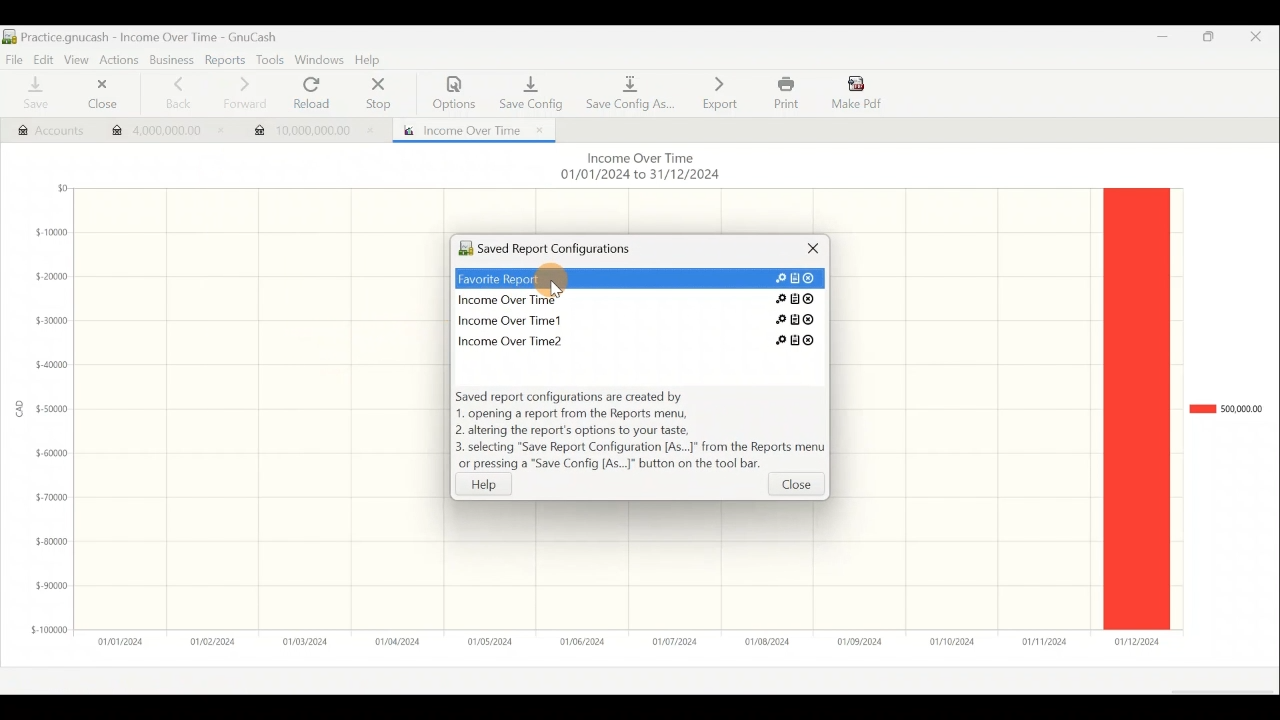 This screenshot has width=1280, height=720. What do you see at coordinates (806, 253) in the screenshot?
I see `Close` at bounding box center [806, 253].